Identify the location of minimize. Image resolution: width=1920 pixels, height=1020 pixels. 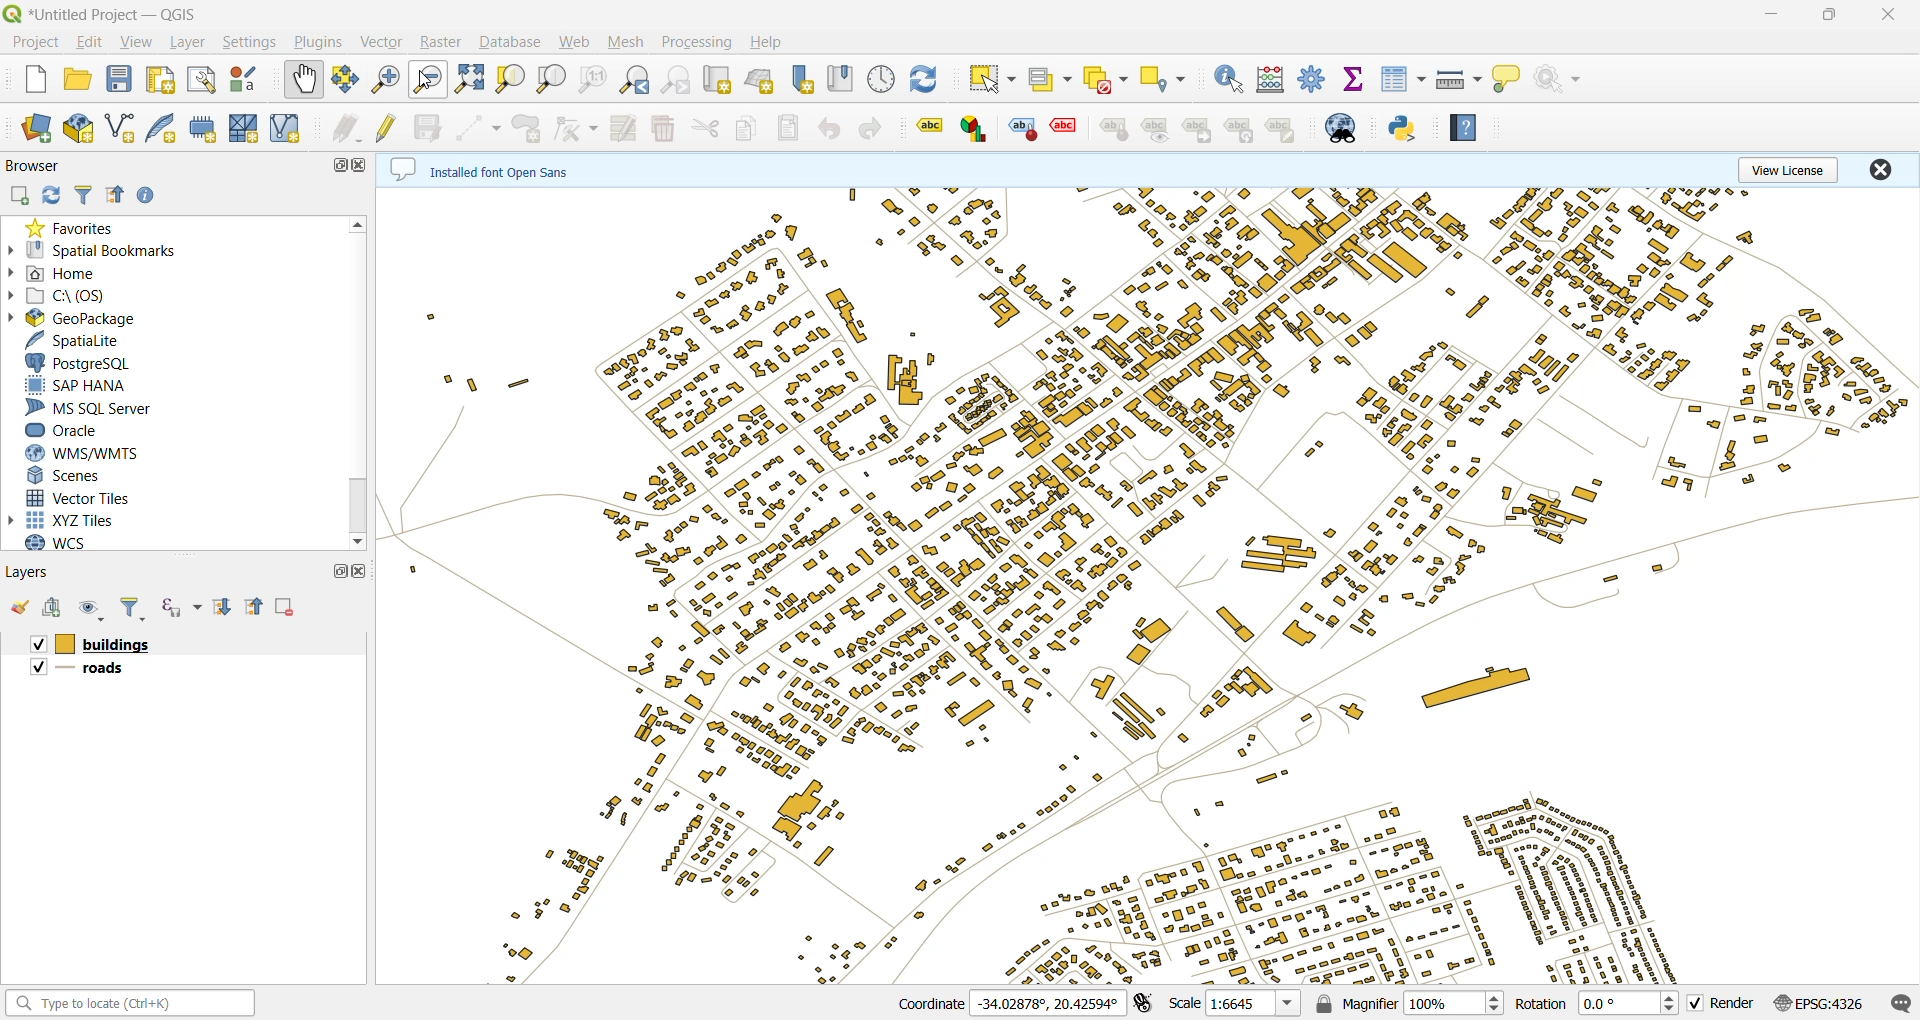
(1782, 13).